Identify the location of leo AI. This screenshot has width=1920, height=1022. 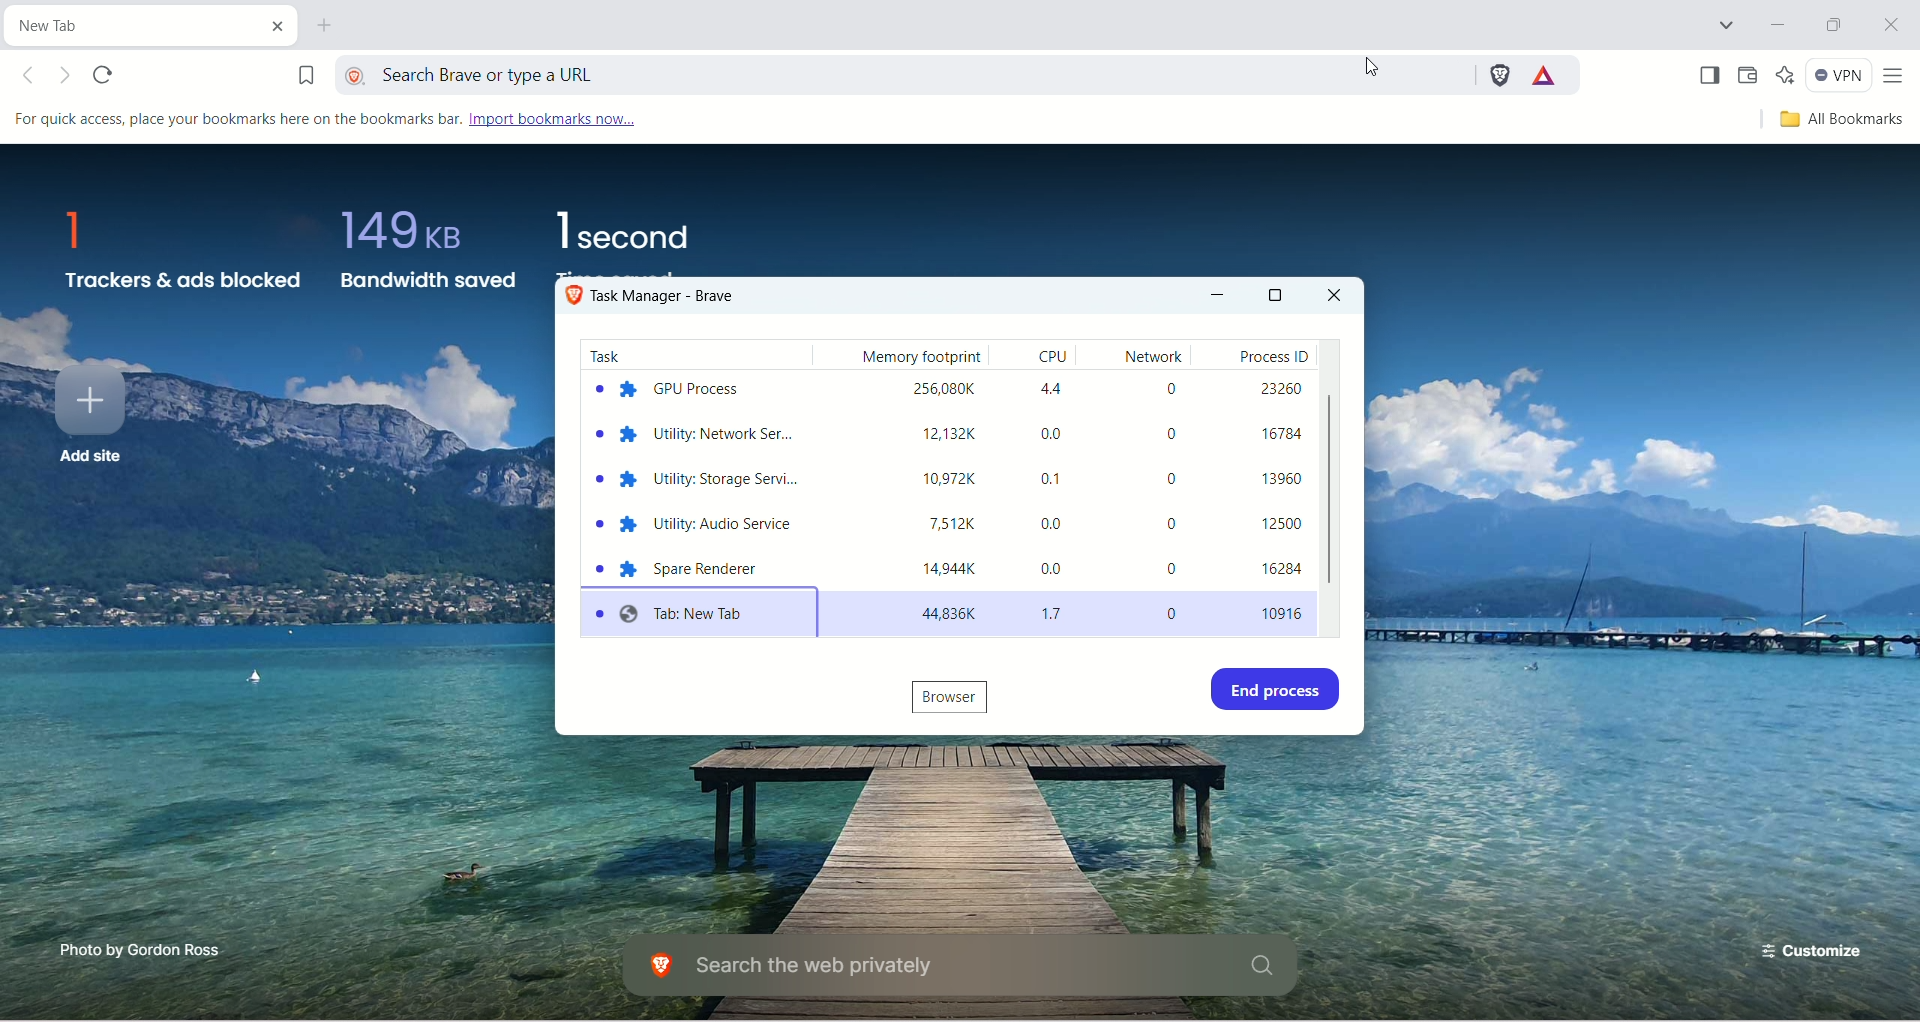
(1785, 73).